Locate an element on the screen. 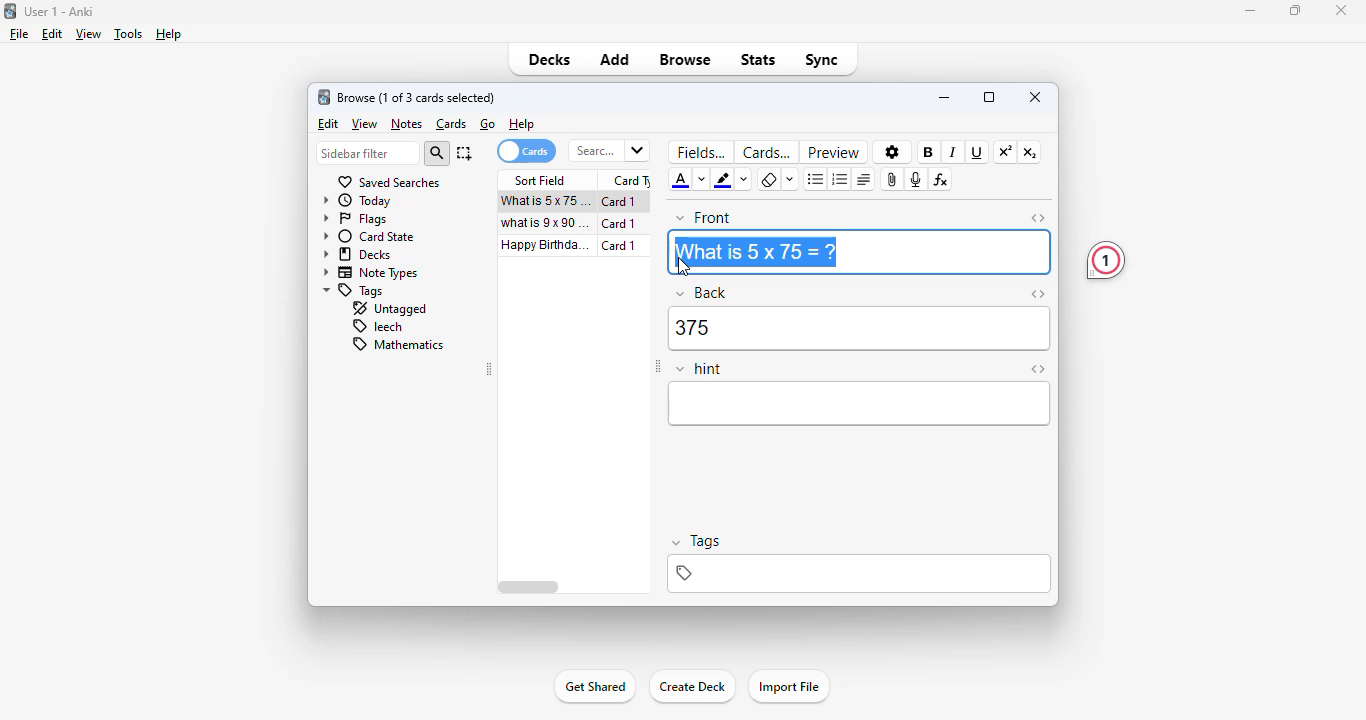  tags is located at coordinates (354, 292).